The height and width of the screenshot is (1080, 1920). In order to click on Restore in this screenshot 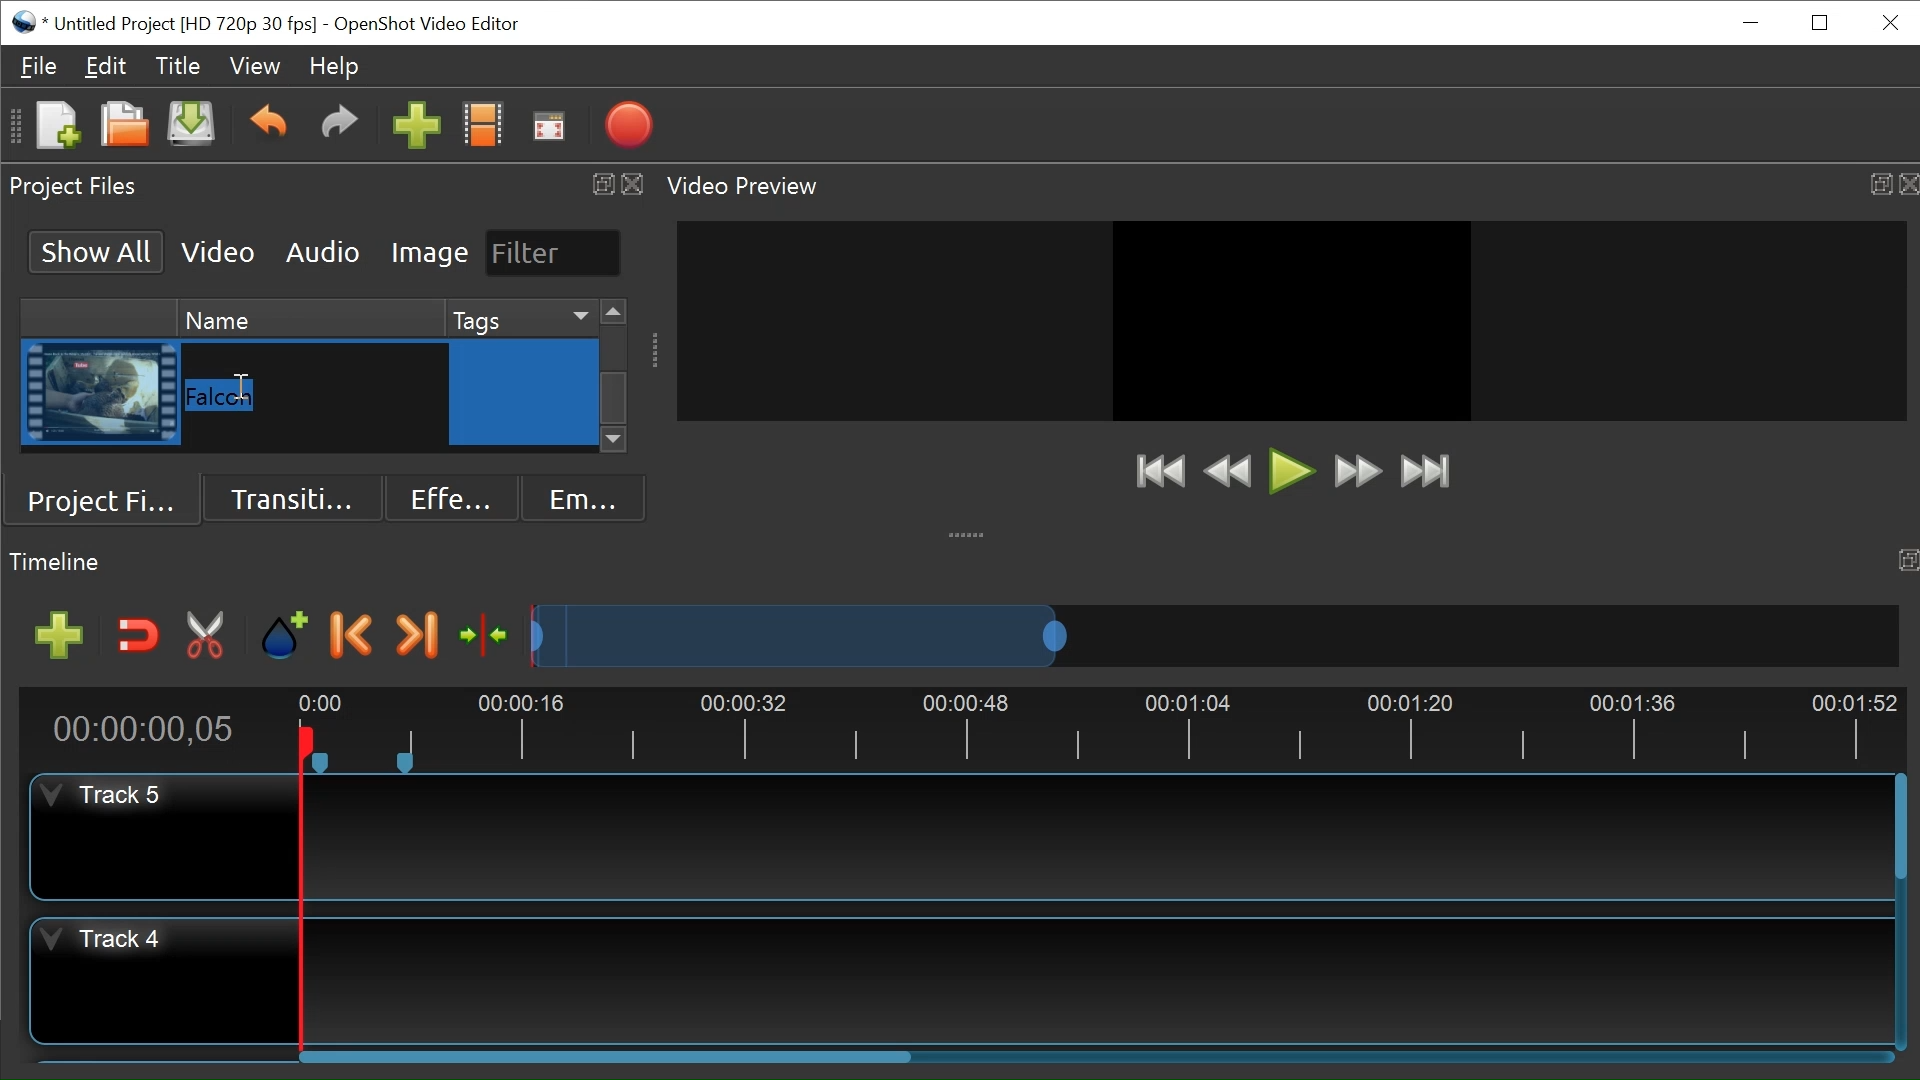, I will do `click(1820, 21)`.